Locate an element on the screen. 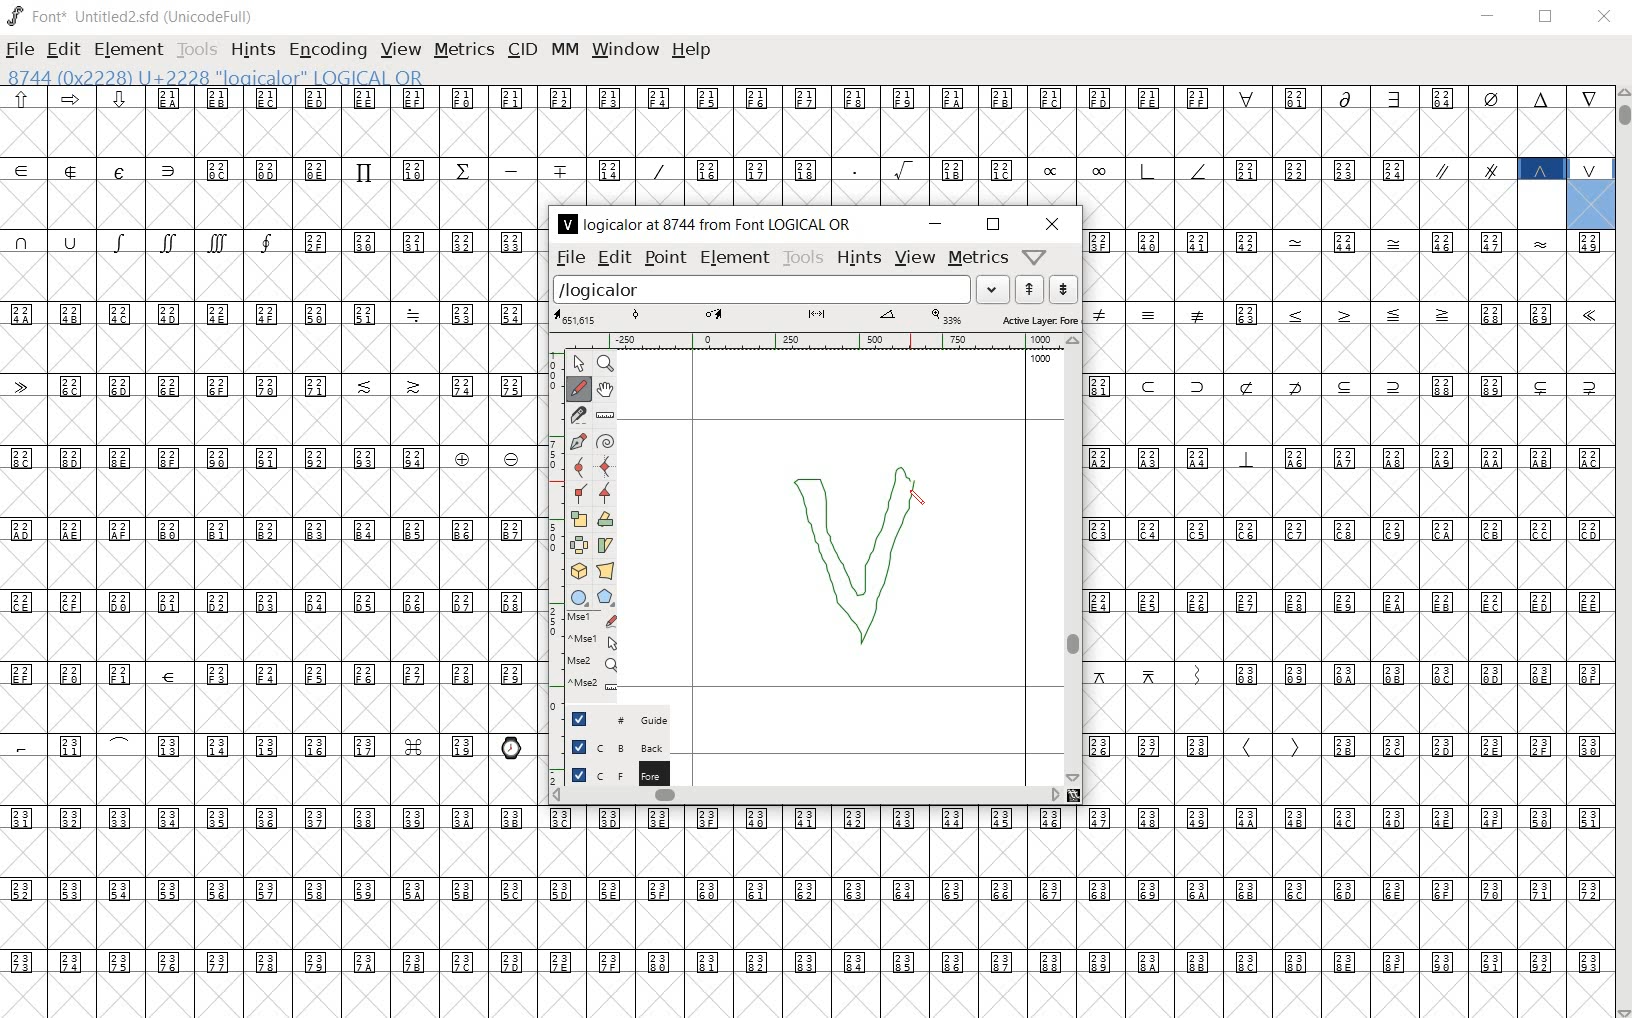 The image size is (1632, 1018). file is located at coordinates (21, 49).